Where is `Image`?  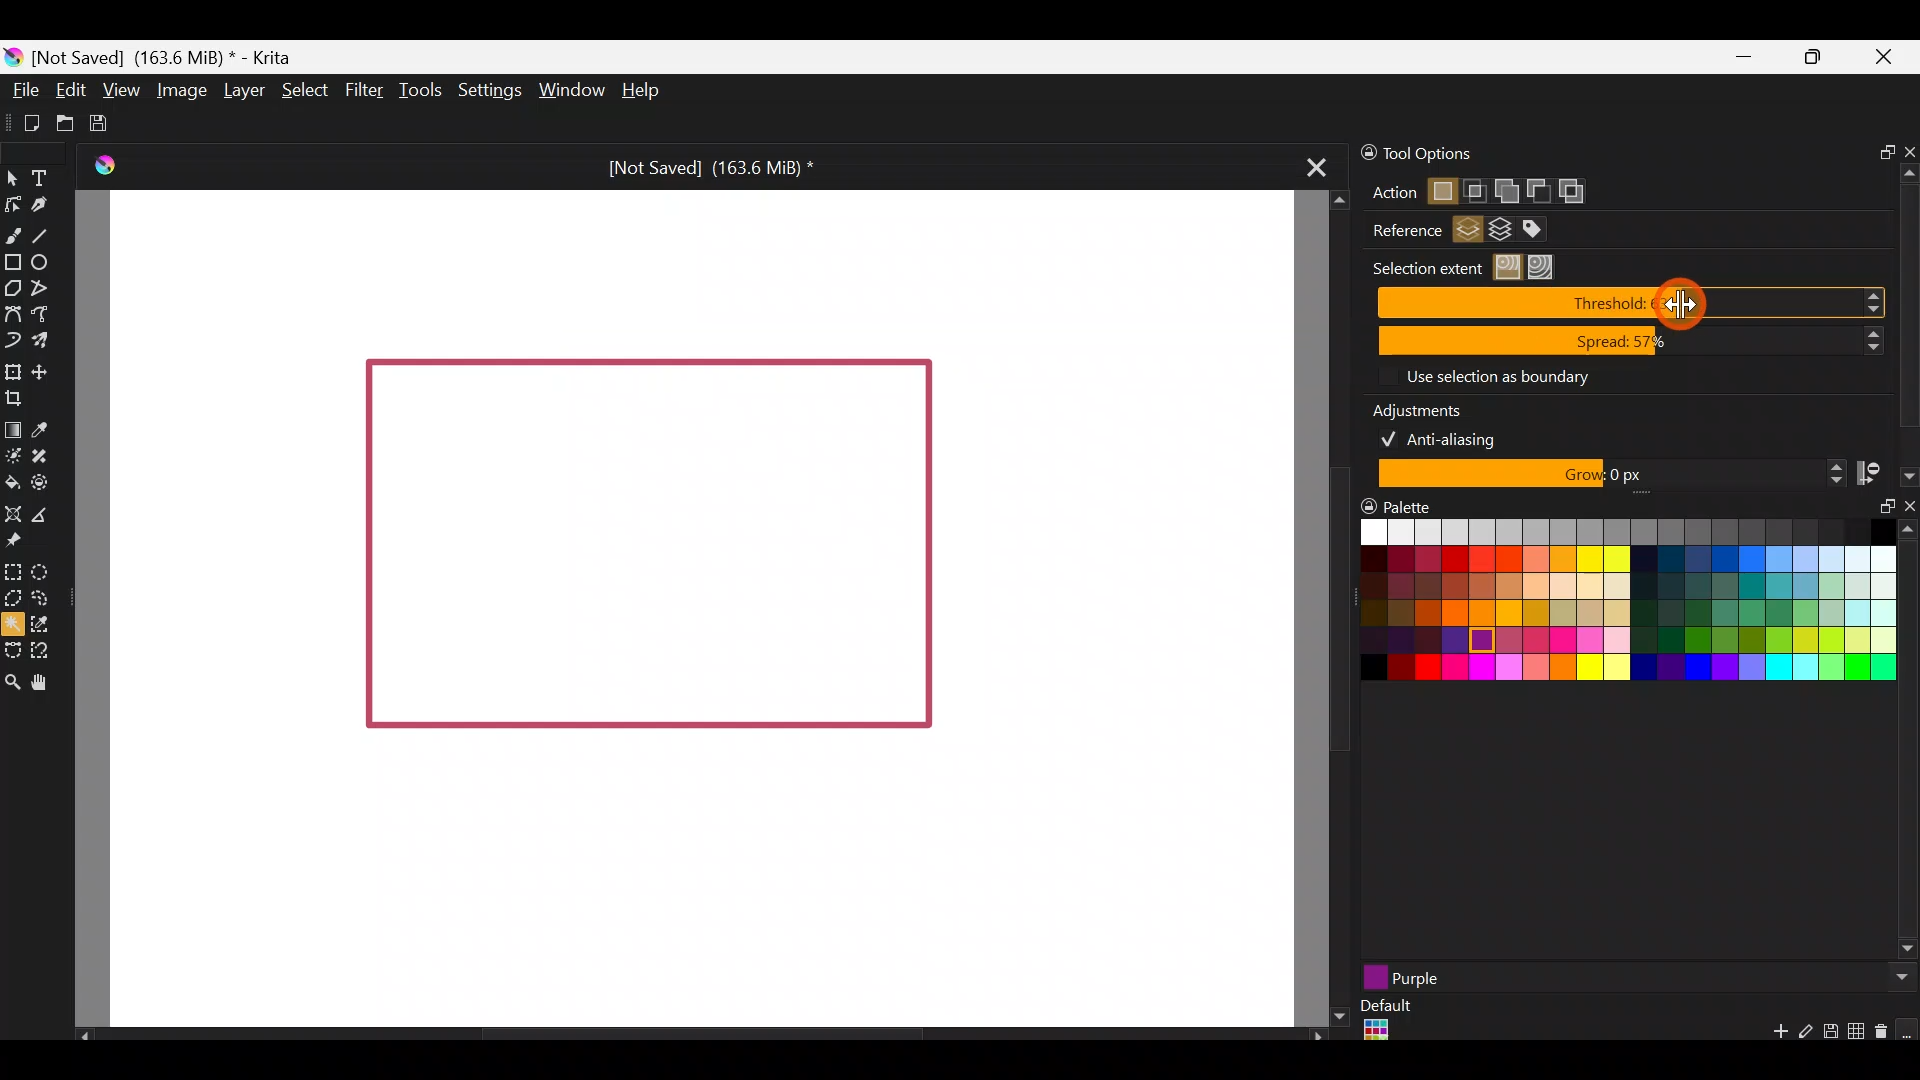 Image is located at coordinates (182, 92).